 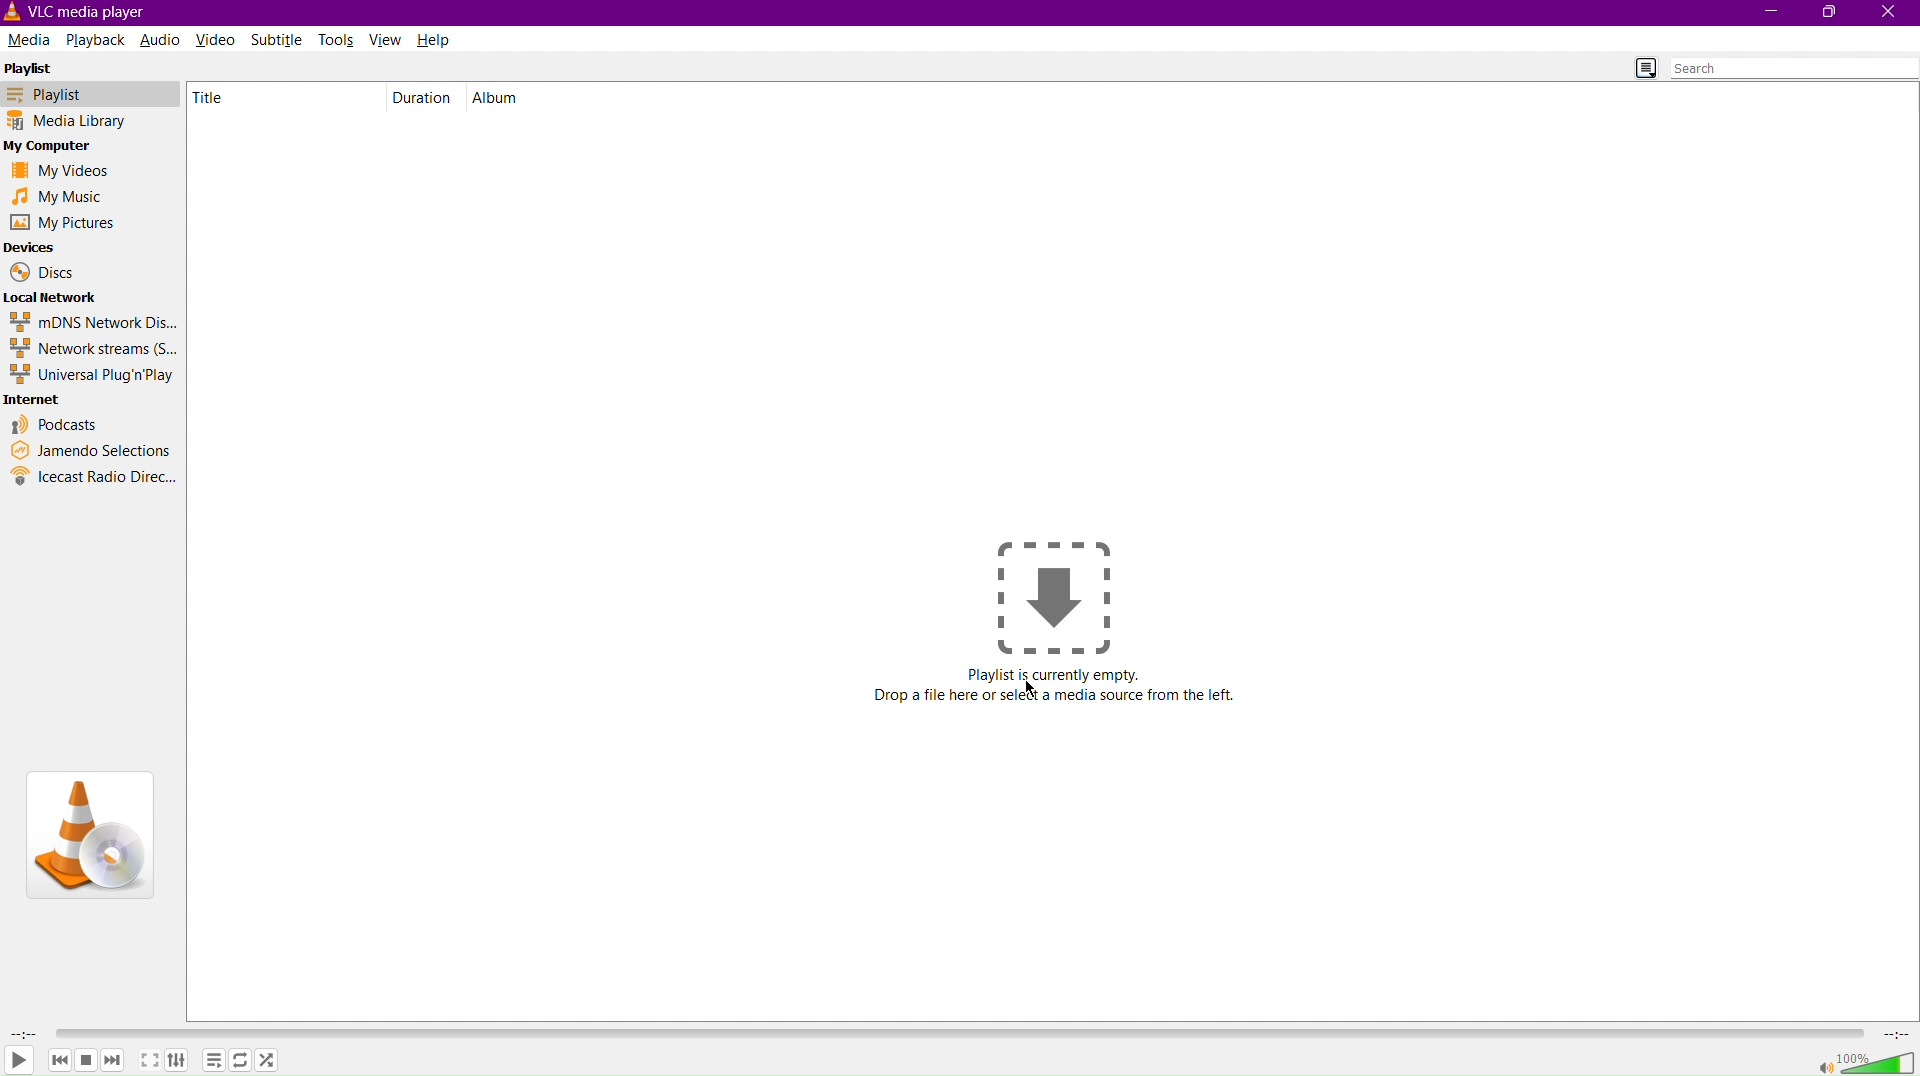 I want to click on Duration, so click(x=423, y=97).